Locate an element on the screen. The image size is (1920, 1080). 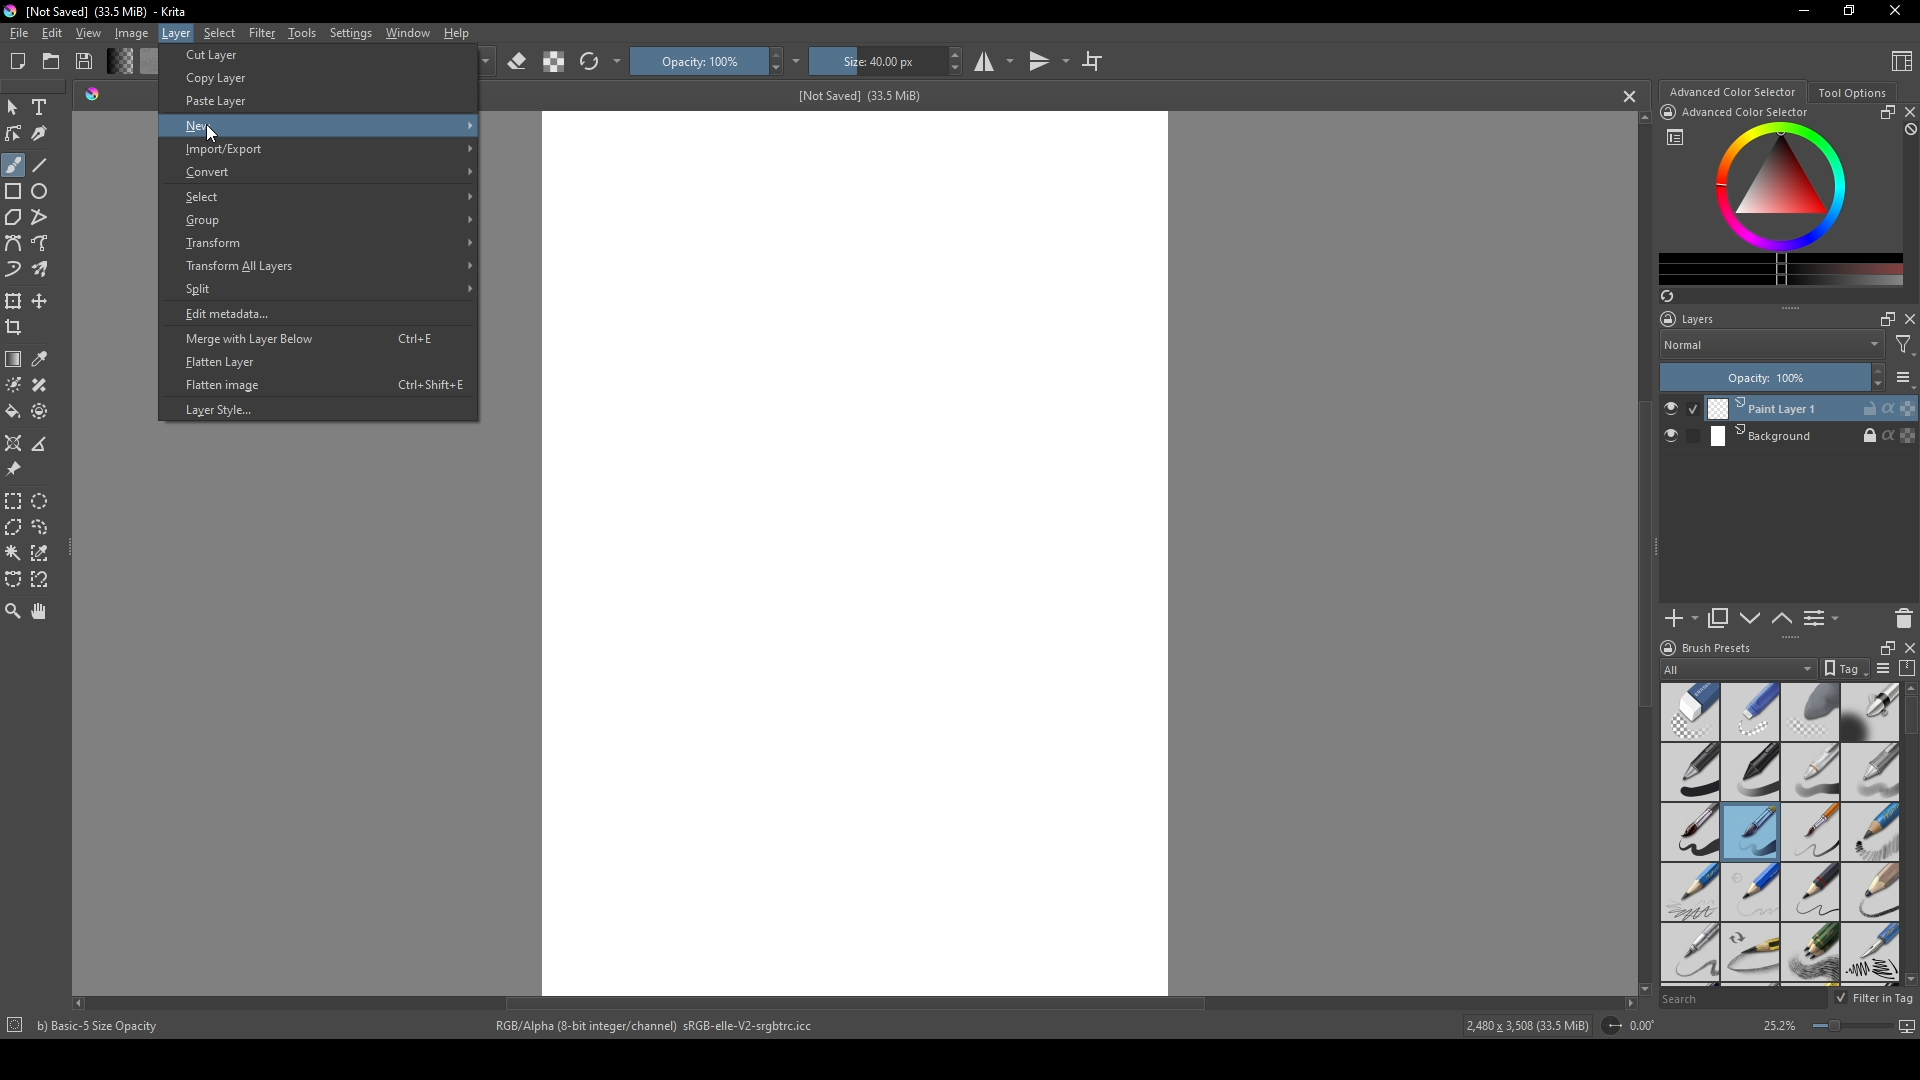
smart patch is located at coordinates (43, 385).